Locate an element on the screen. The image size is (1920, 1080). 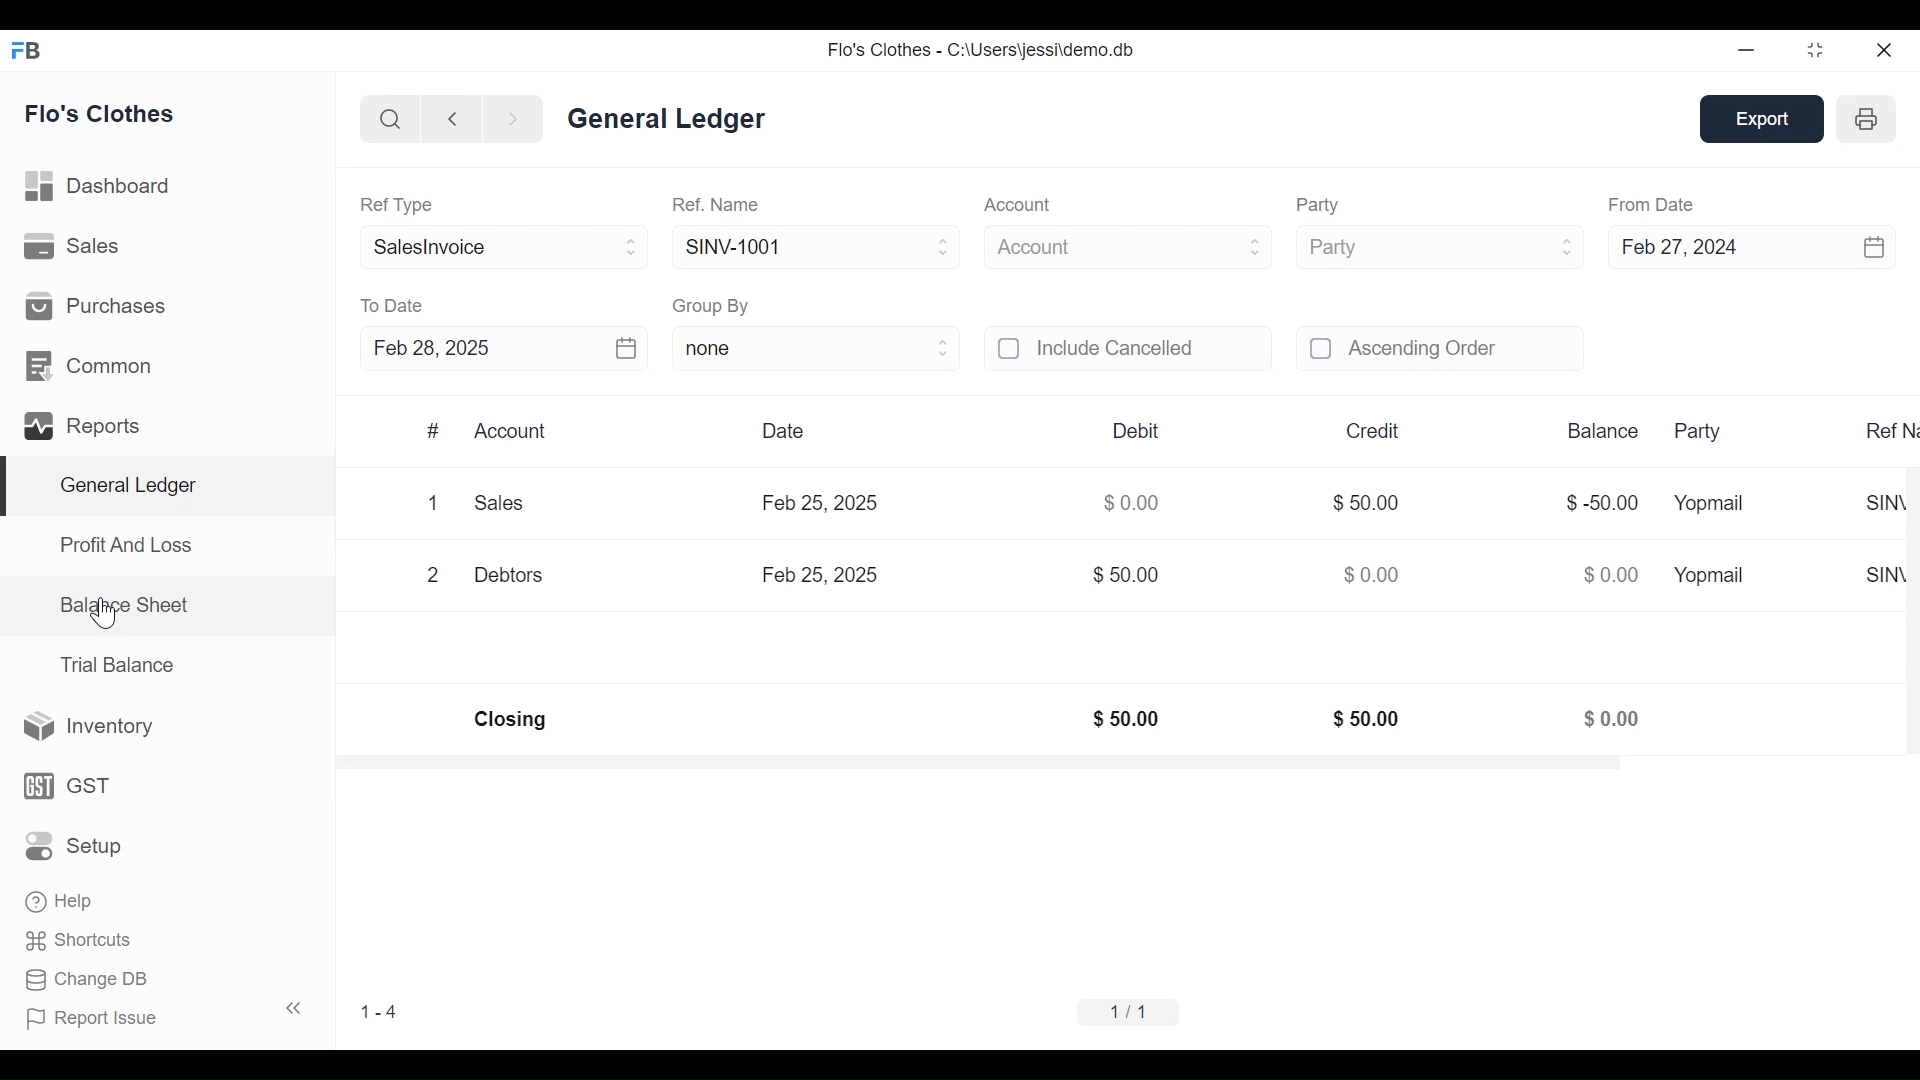
Group By is located at coordinates (714, 306).